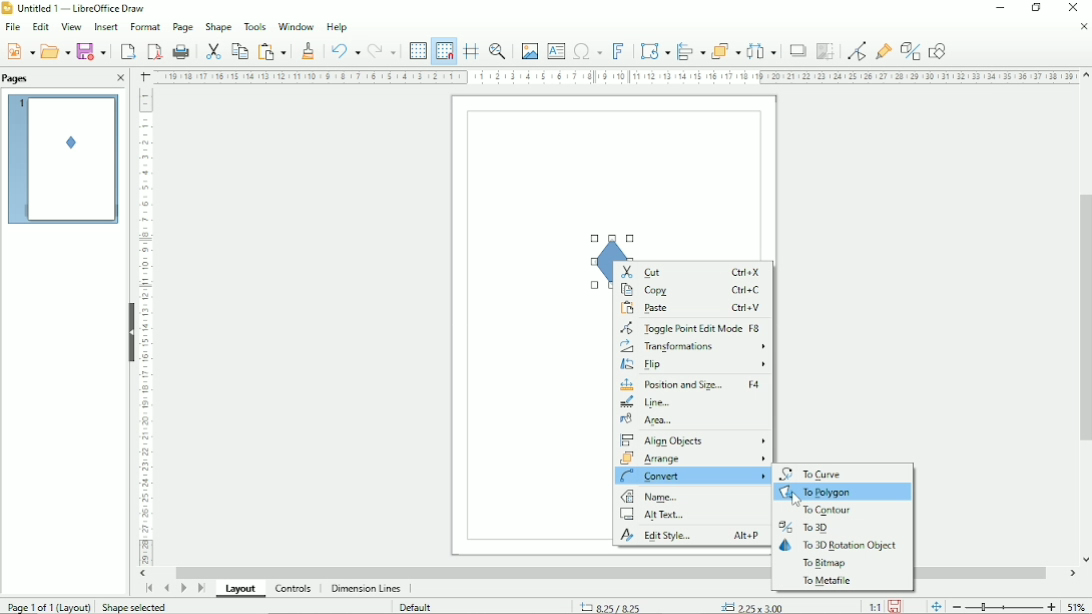 The width and height of the screenshot is (1092, 614). I want to click on Paste, so click(274, 49).